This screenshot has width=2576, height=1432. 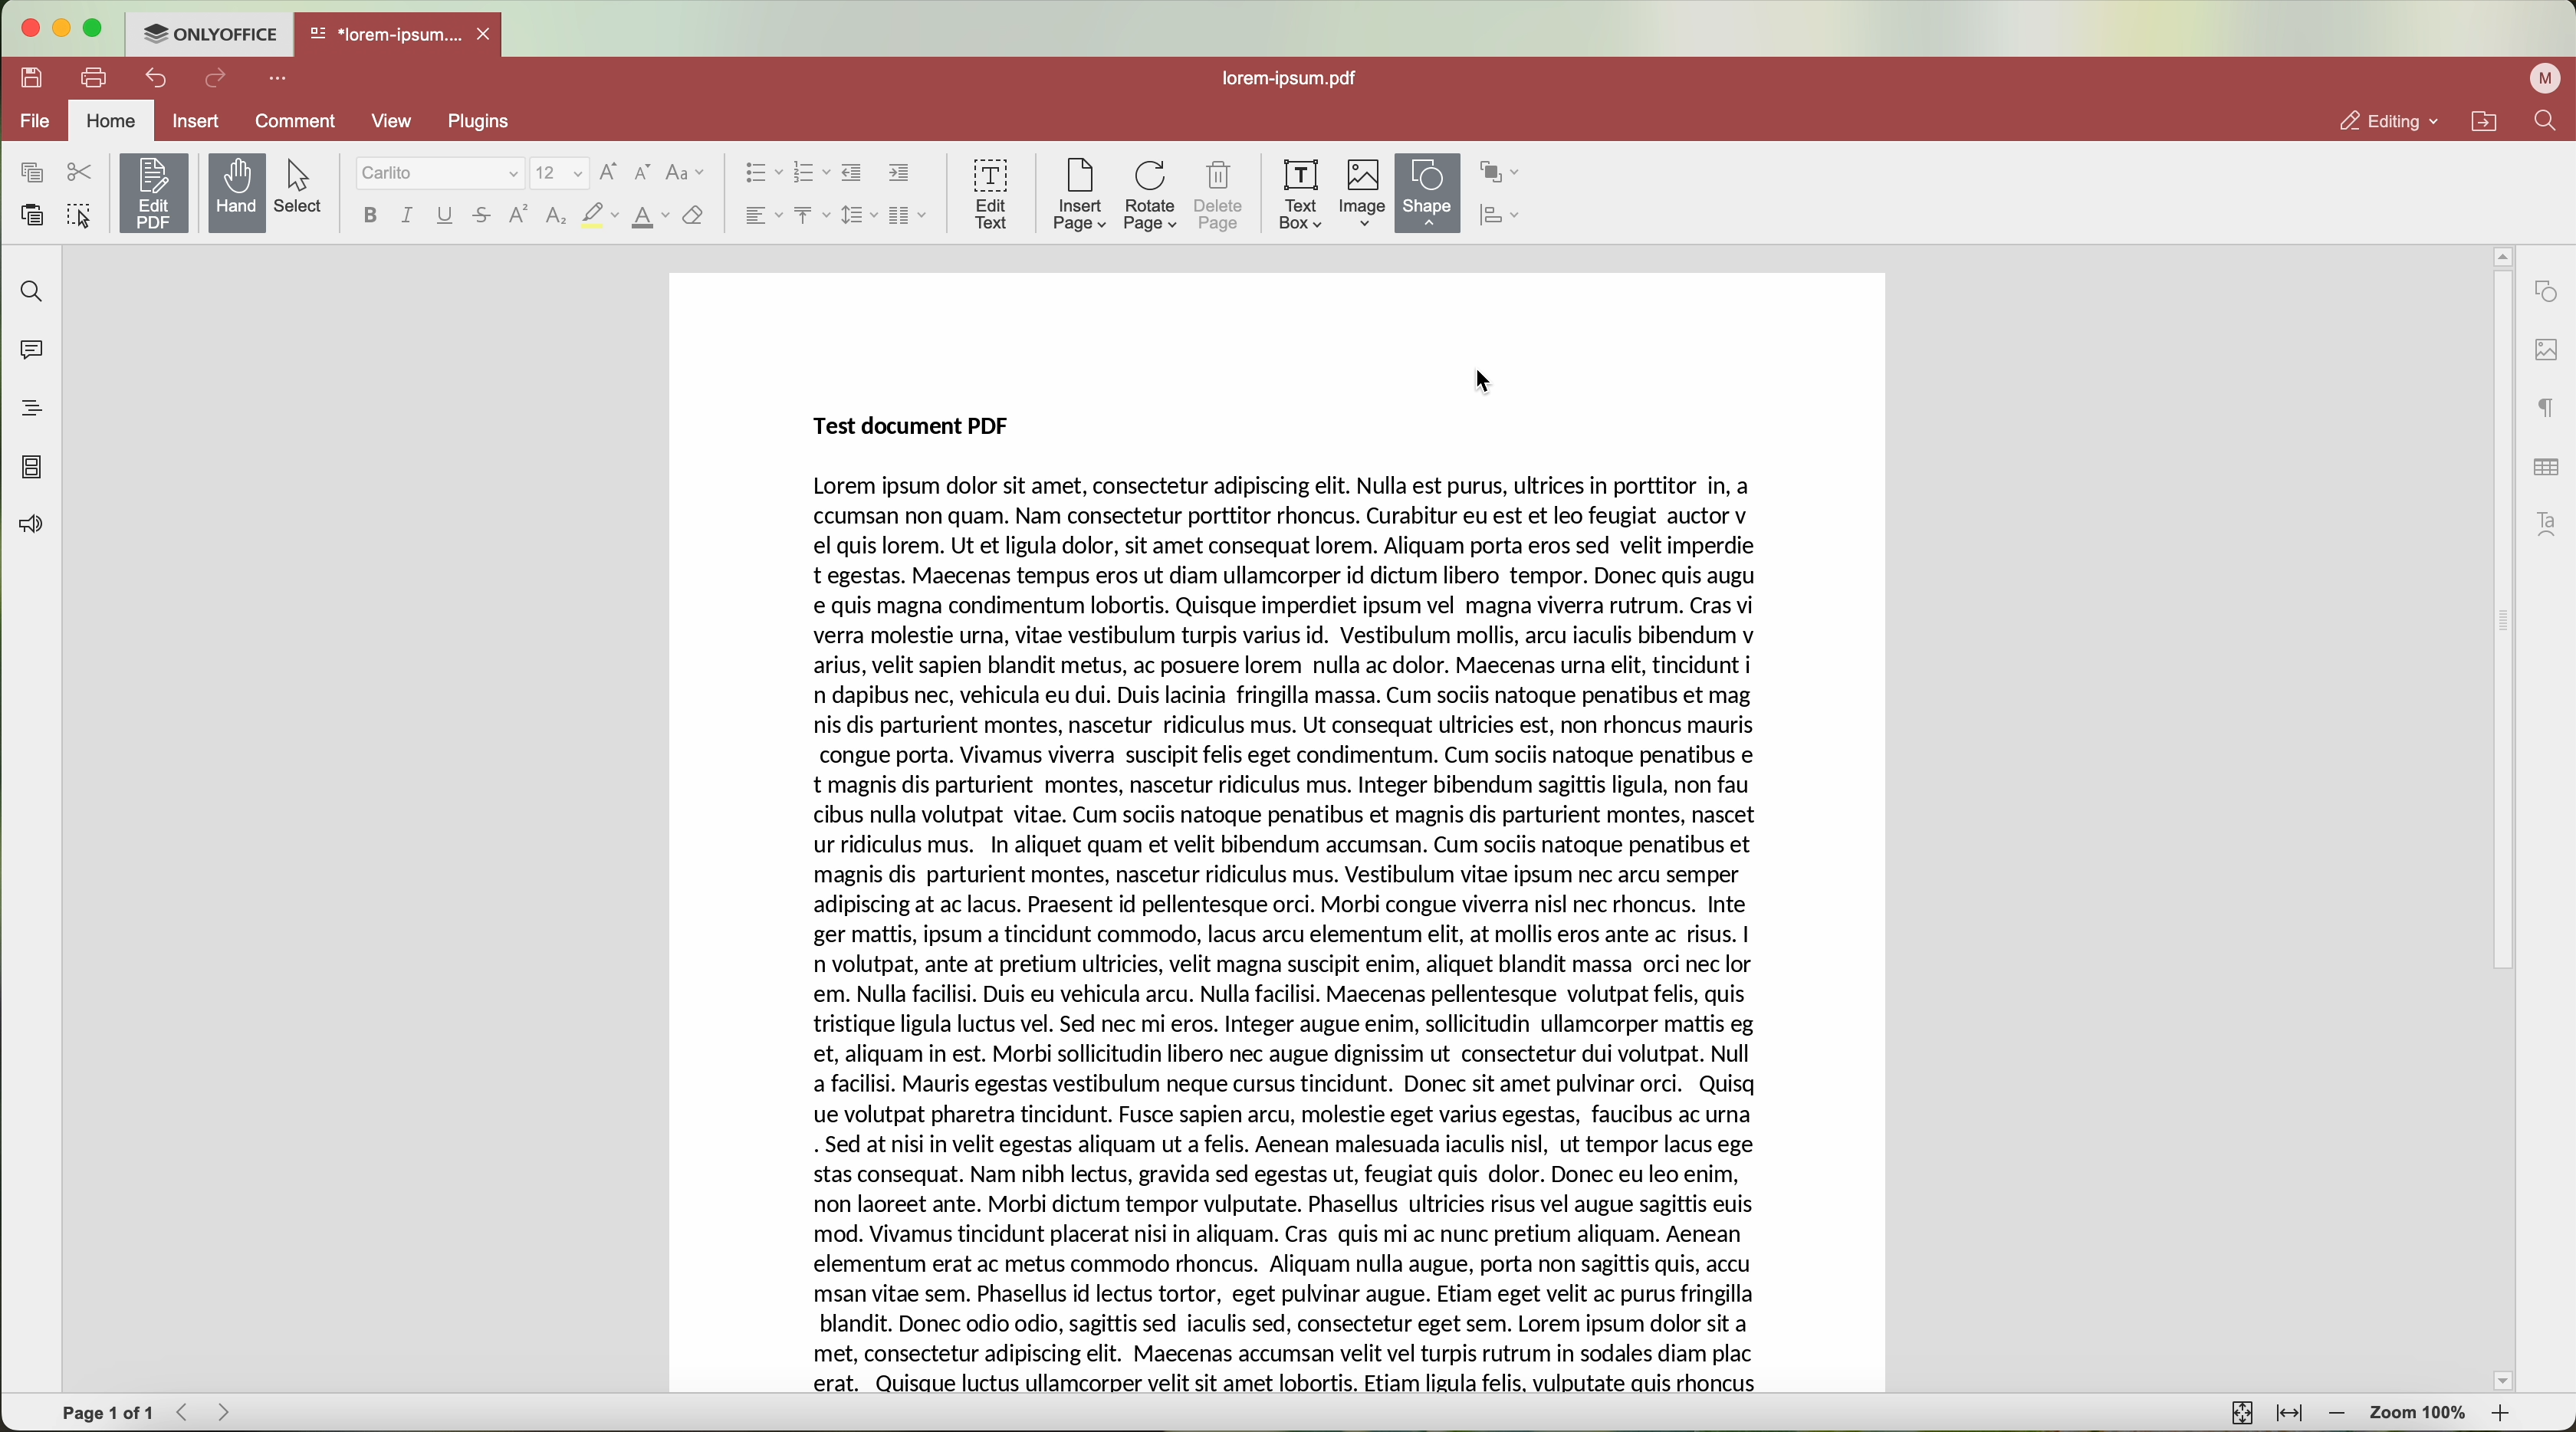 What do you see at coordinates (158, 189) in the screenshot?
I see `edit PDF` at bounding box center [158, 189].